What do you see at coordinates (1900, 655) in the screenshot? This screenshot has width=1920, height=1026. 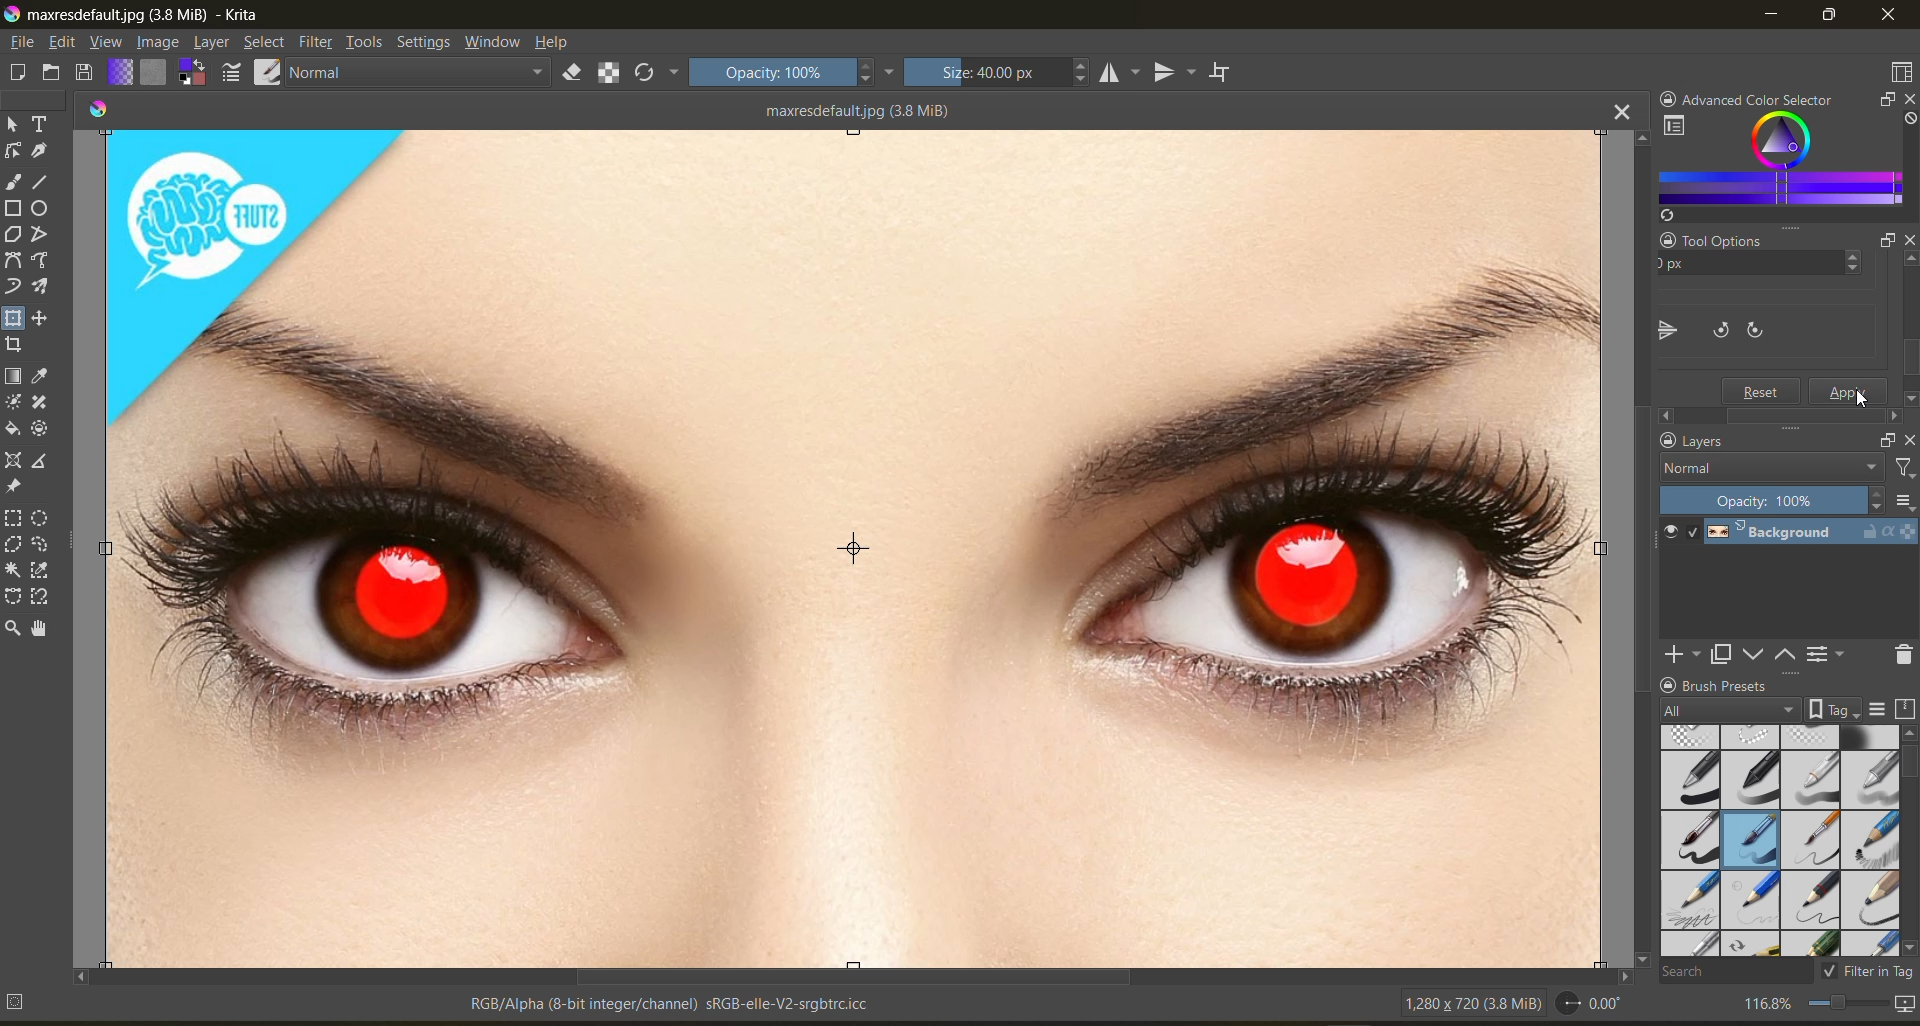 I see `delete the layer` at bounding box center [1900, 655].